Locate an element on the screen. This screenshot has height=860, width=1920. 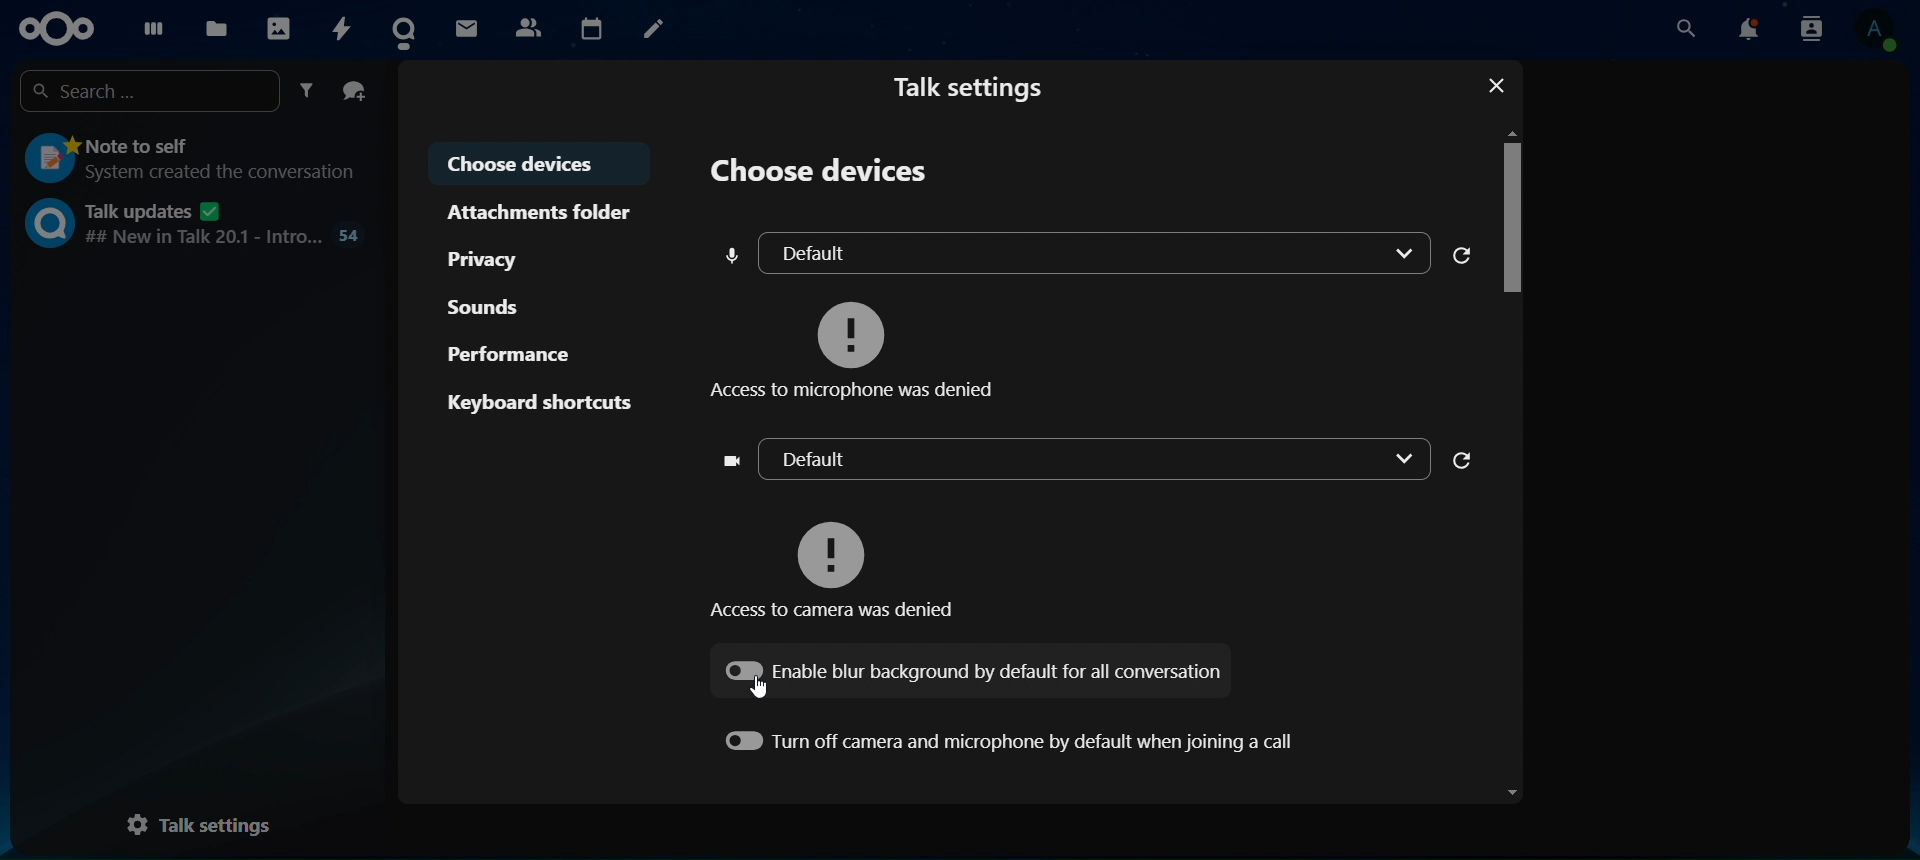
dashboard is located at coordinates (147, 28).